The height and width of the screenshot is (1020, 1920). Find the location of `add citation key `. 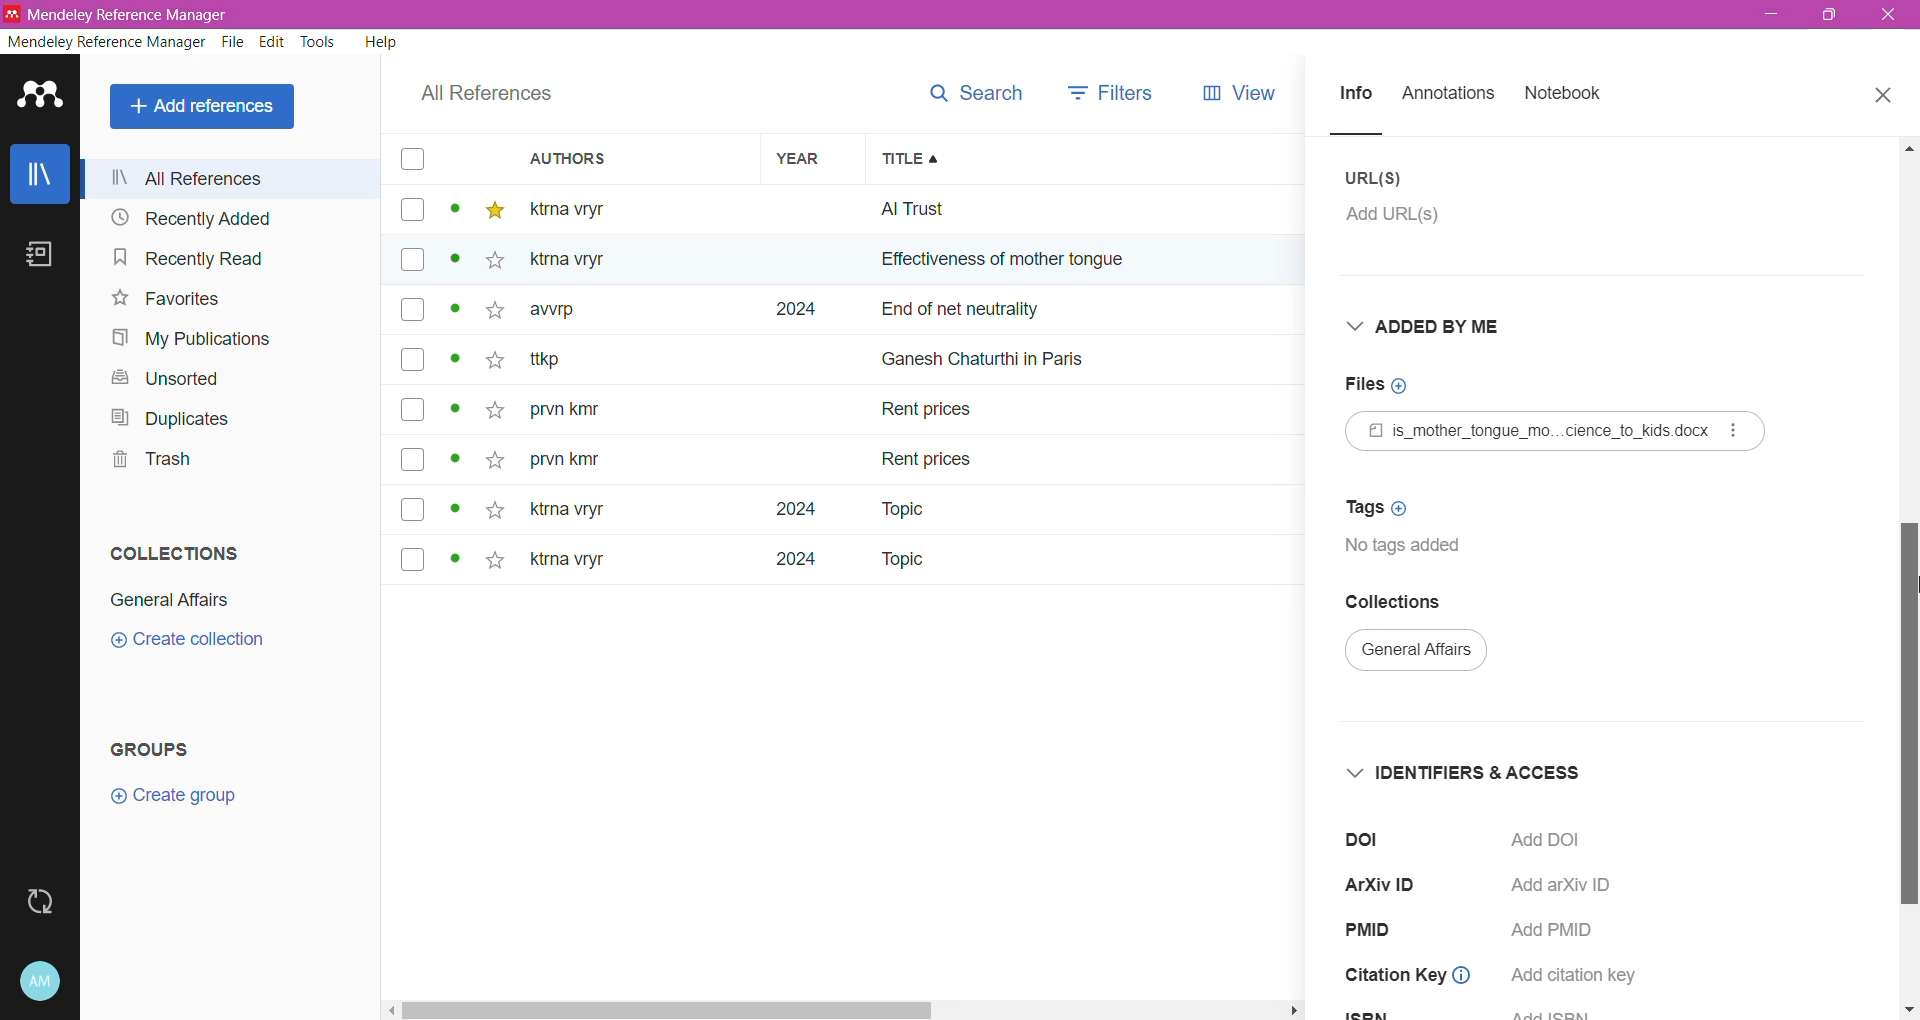

add citation key  is located at coordinates (1576, 975).